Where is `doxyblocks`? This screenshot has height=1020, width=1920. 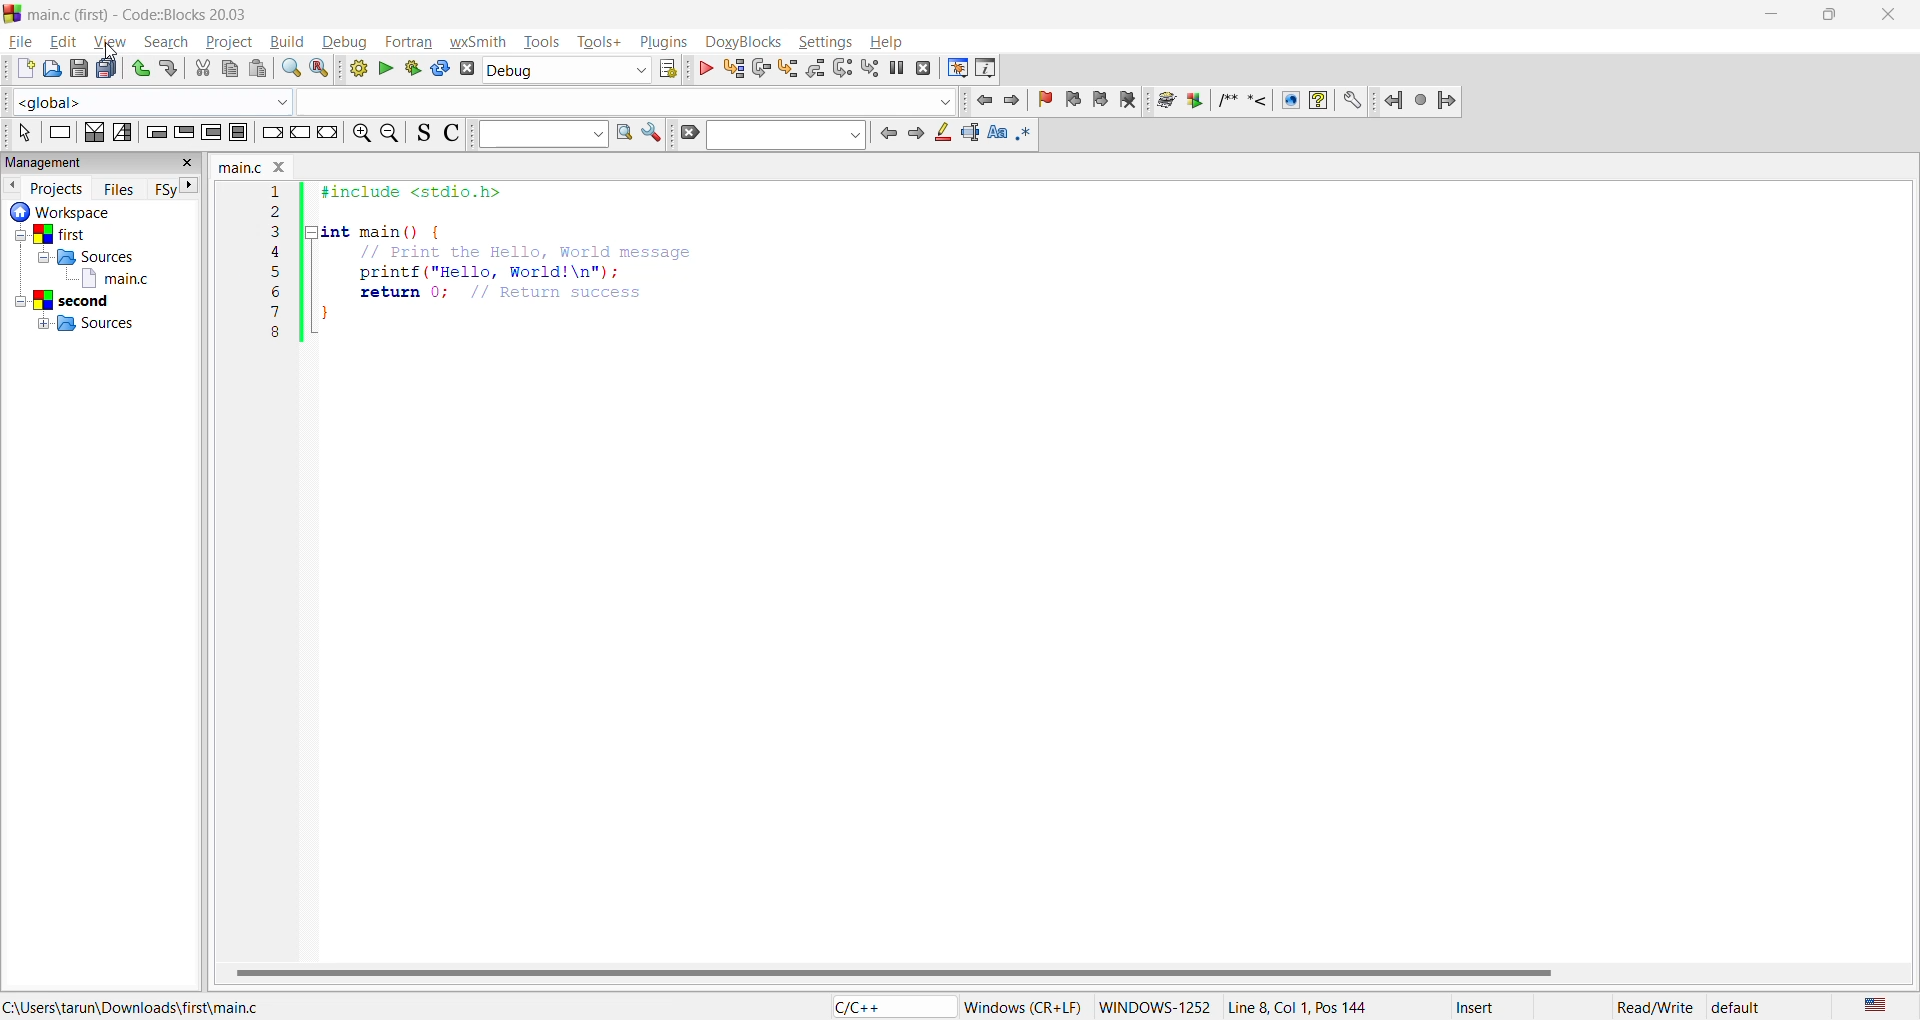 doxyblocks is located at coordinates (741, 42).